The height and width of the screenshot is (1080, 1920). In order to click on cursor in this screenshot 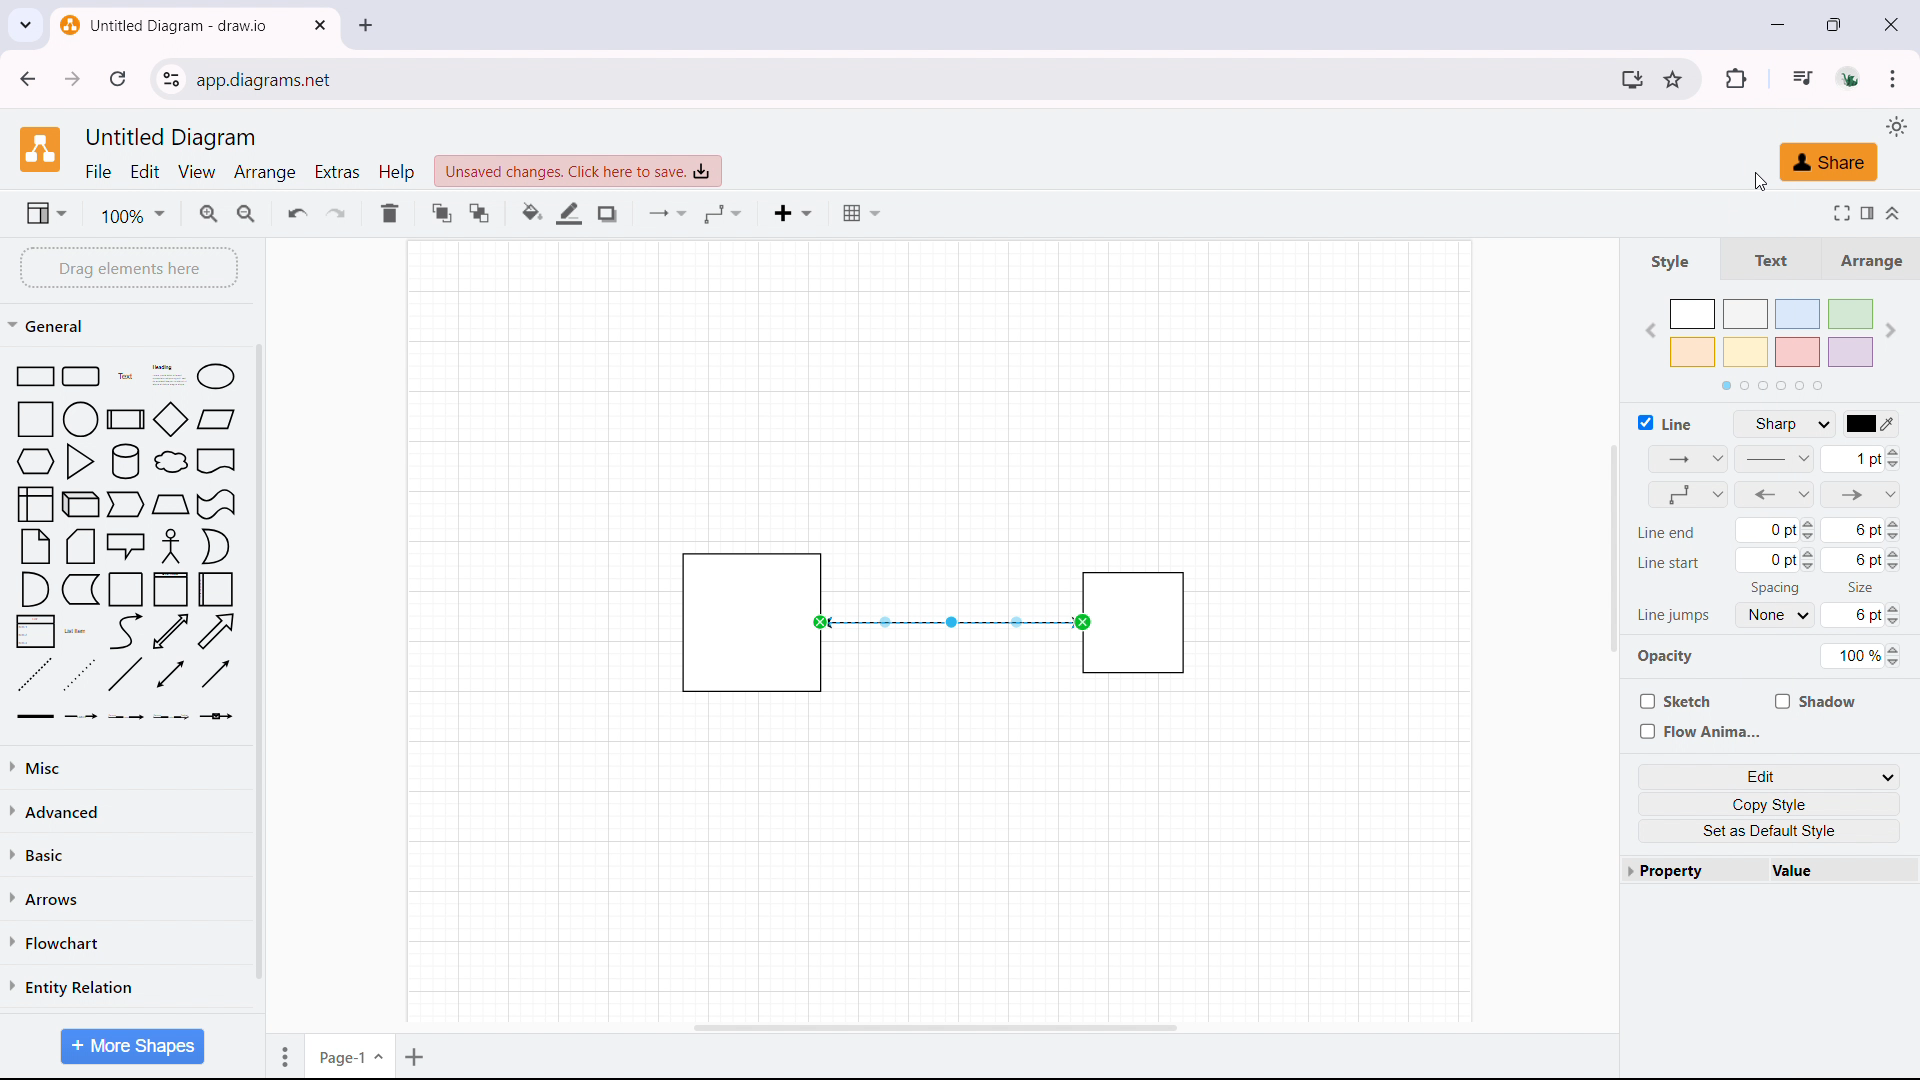, I will do `click(1748, 182)`.